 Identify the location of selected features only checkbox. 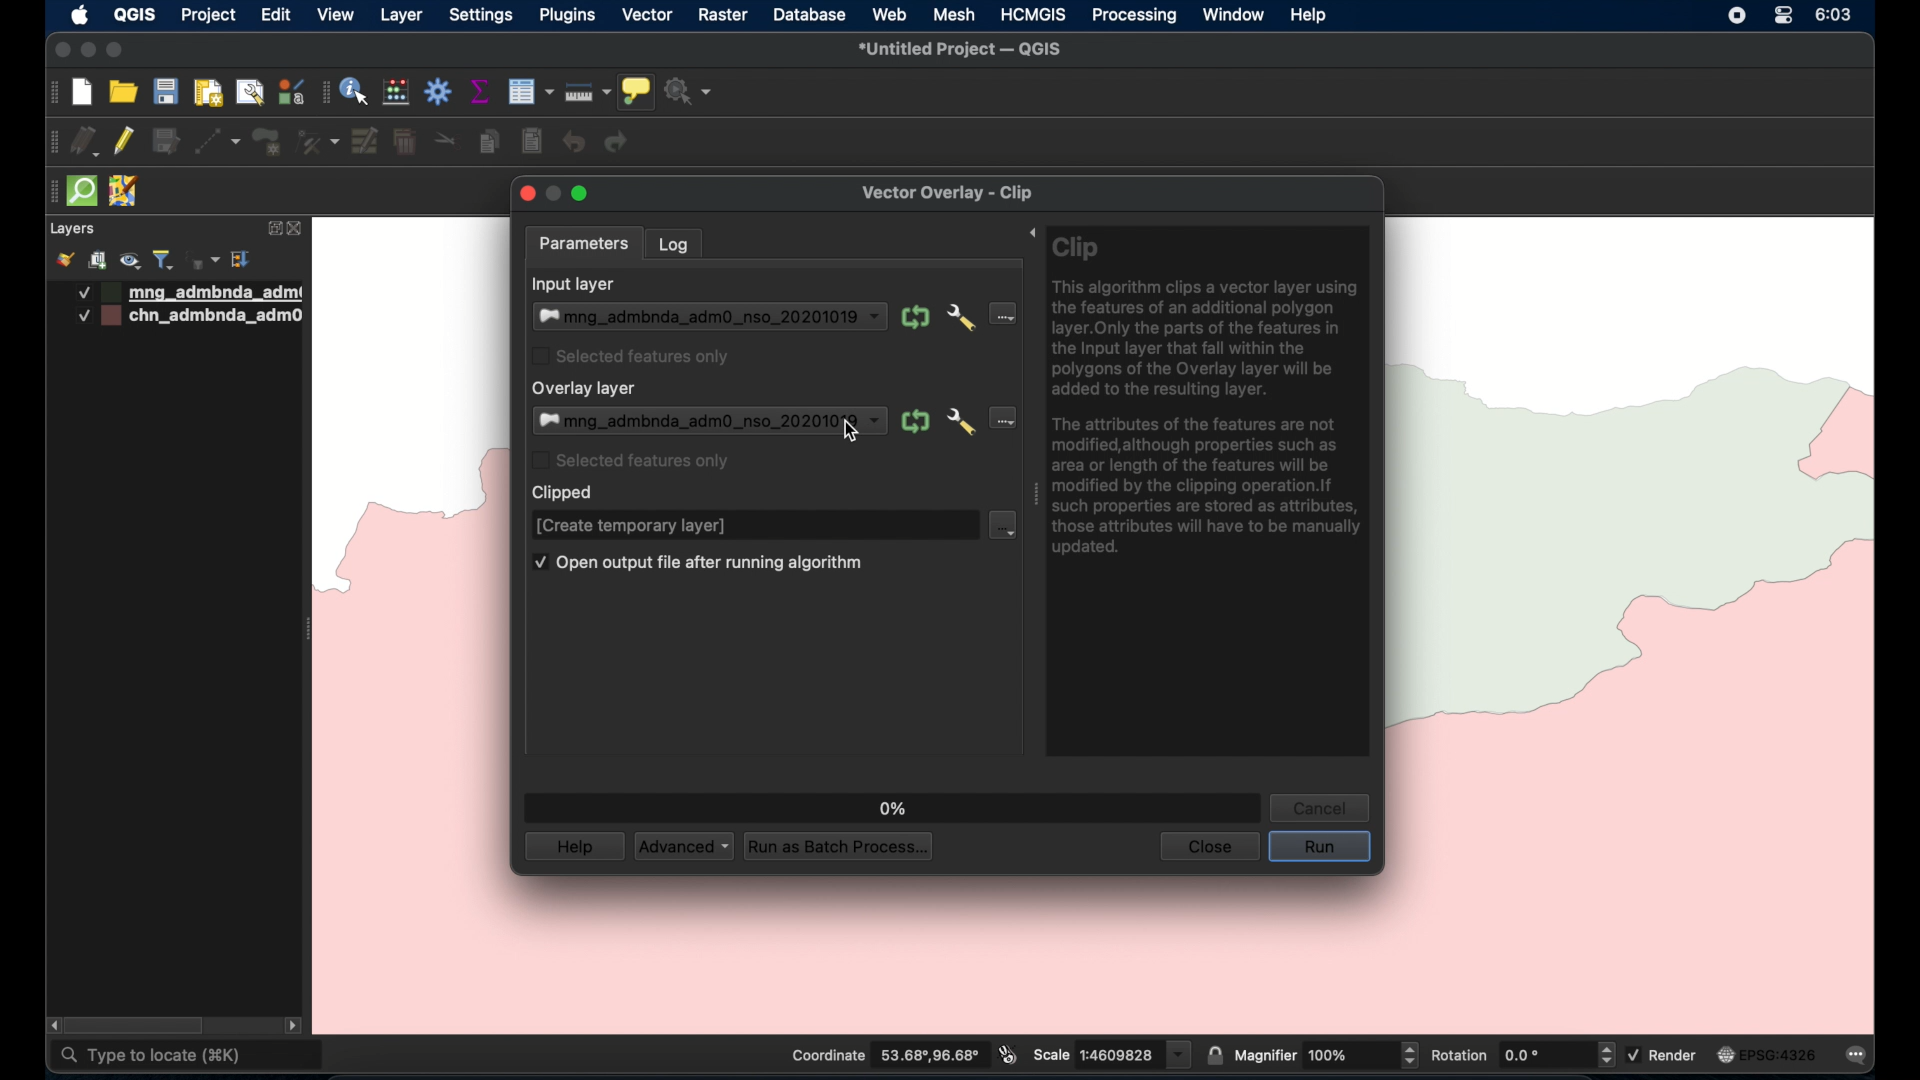
(630, 355).